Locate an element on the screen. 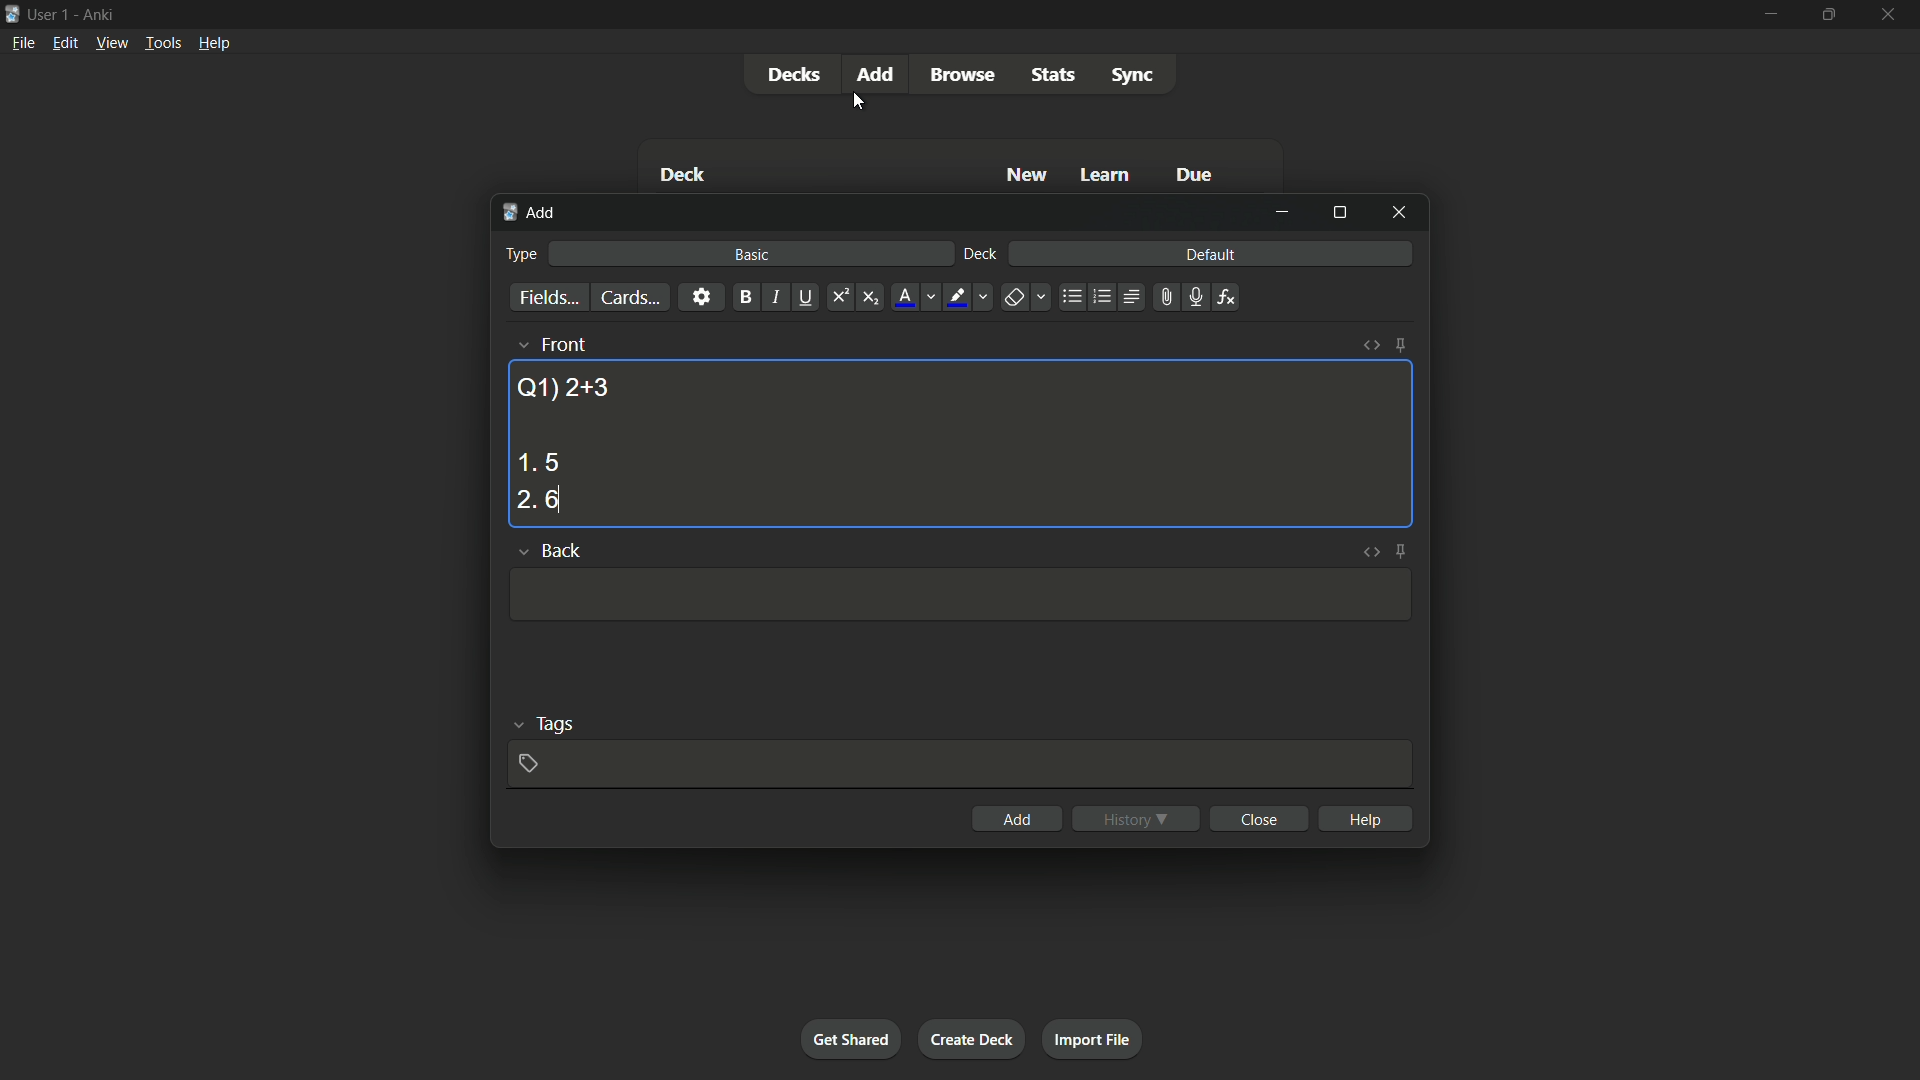 The image size is (1920, 1080). sync is located at coordinates (1133, 76).